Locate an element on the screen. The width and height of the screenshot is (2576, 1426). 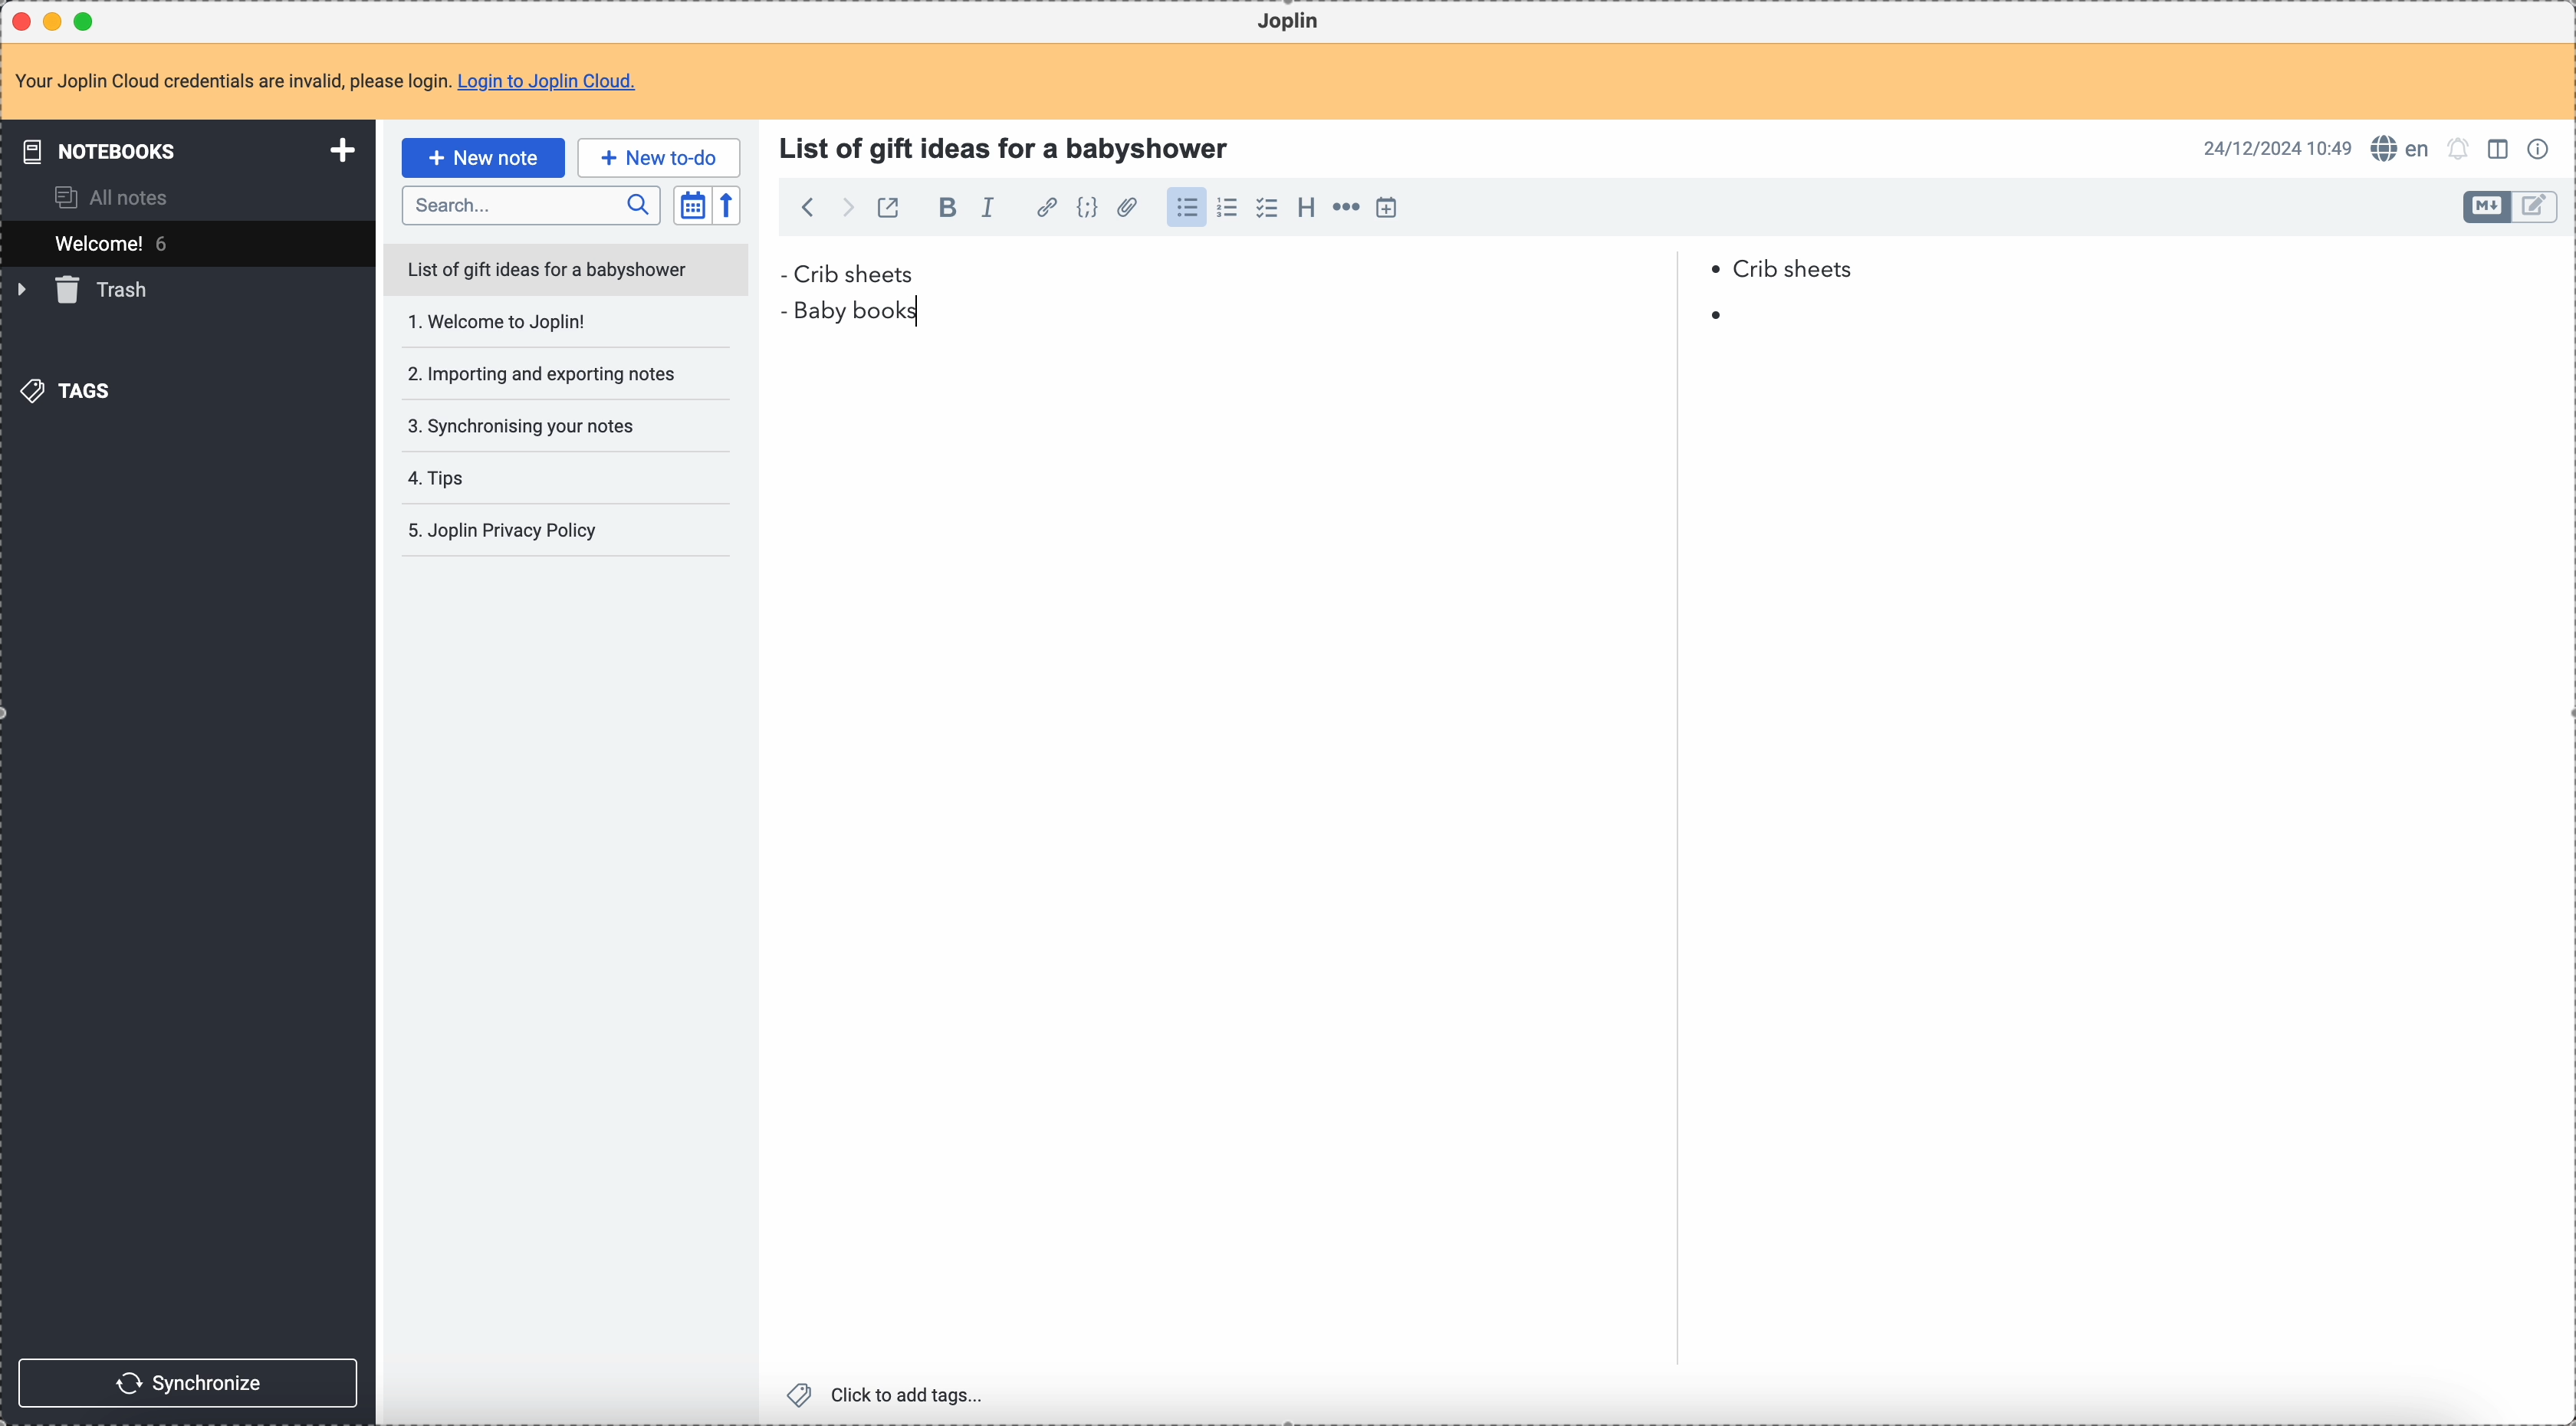
date and hour is located at coordinates (2277, 148).